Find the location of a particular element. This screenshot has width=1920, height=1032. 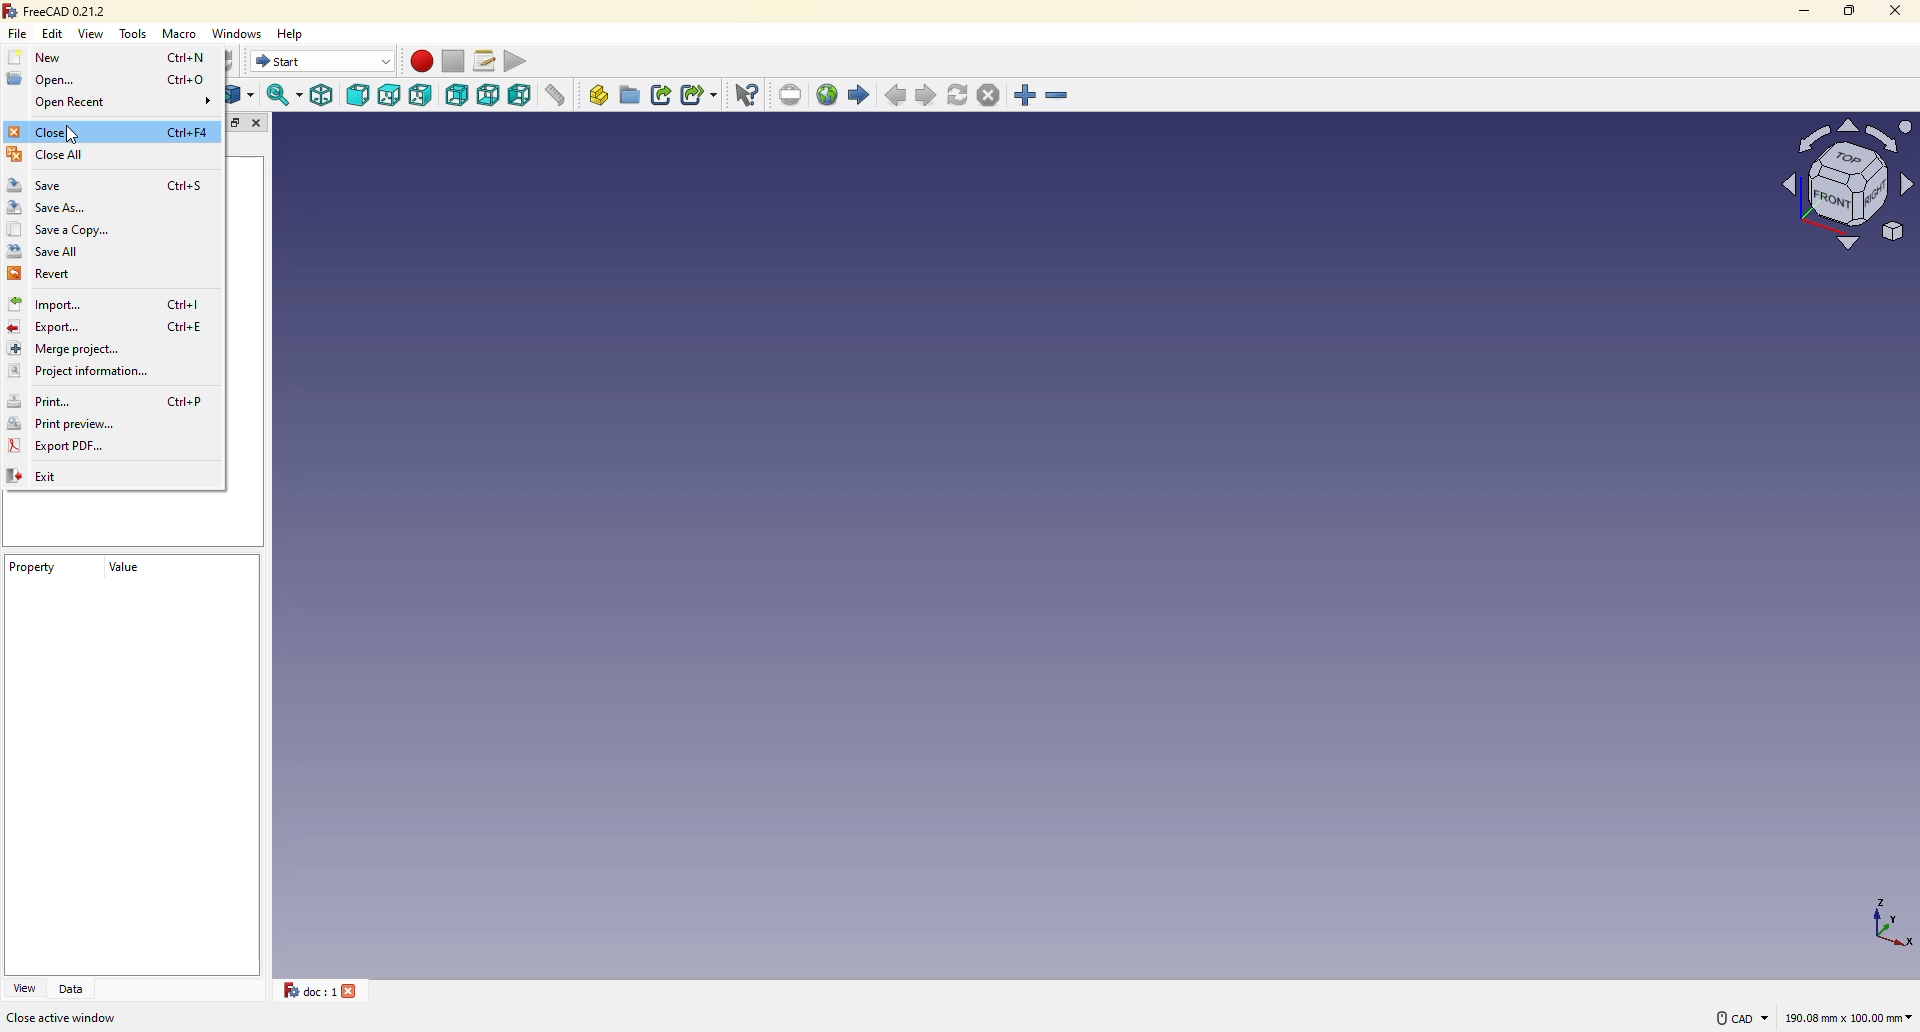

top is located at coordinates (390, 96).